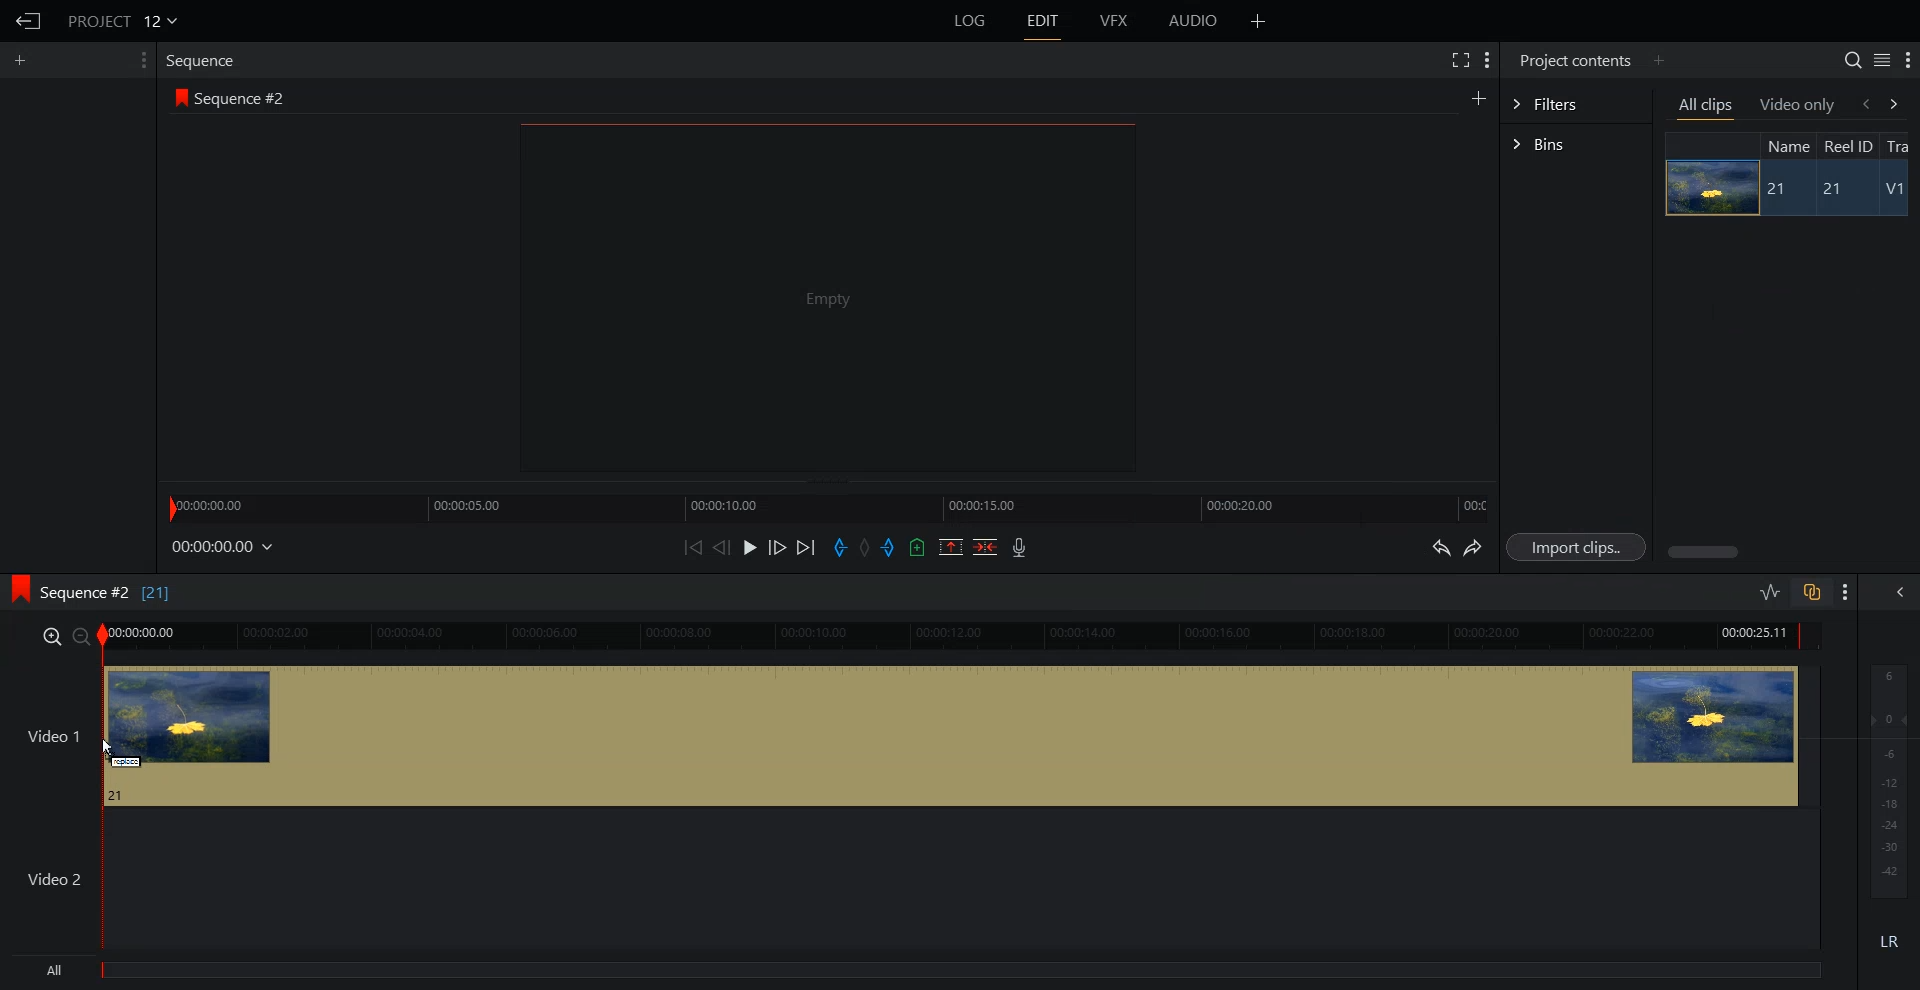  What do you see at coordinates (1488, 62) in the screenshot?
I see `Show Setting Menu` at bounding box center [1488, 62].